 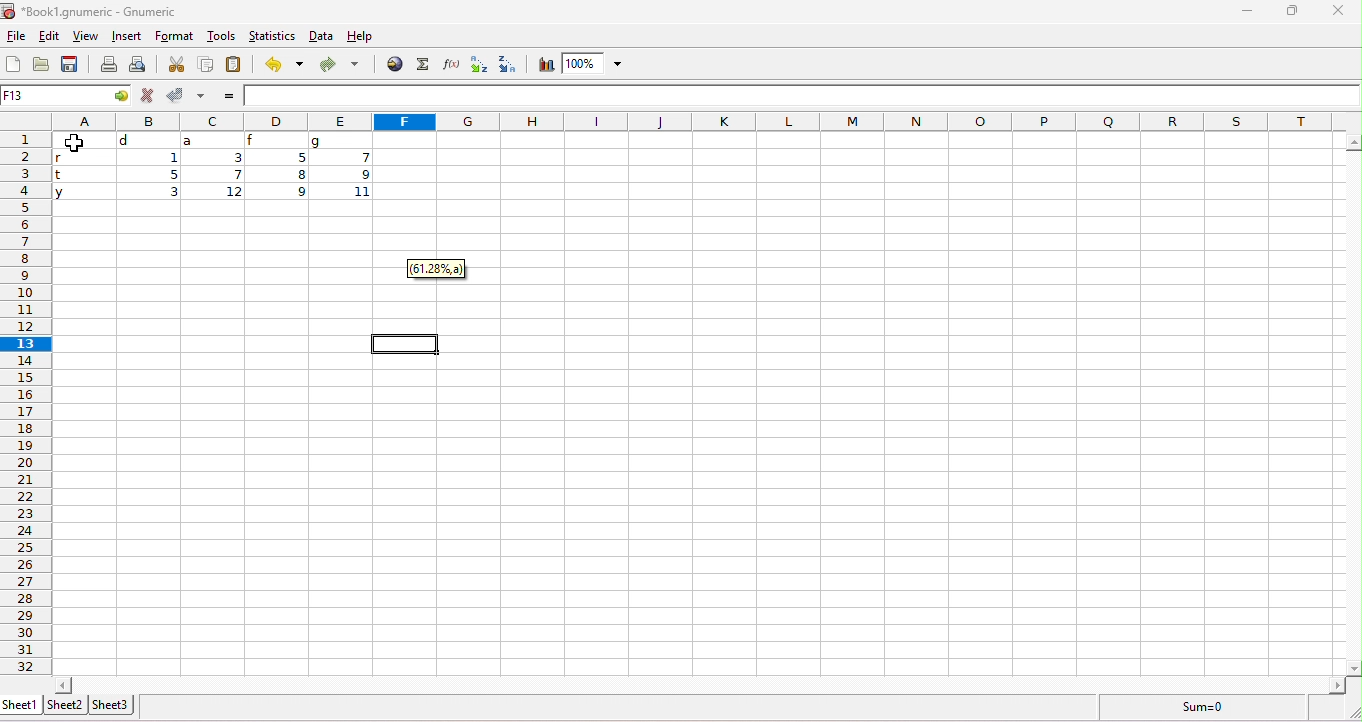 What do you see at coordinates (43, 65) in the screenshot?
I see `open` at bounding box center [43, 65].